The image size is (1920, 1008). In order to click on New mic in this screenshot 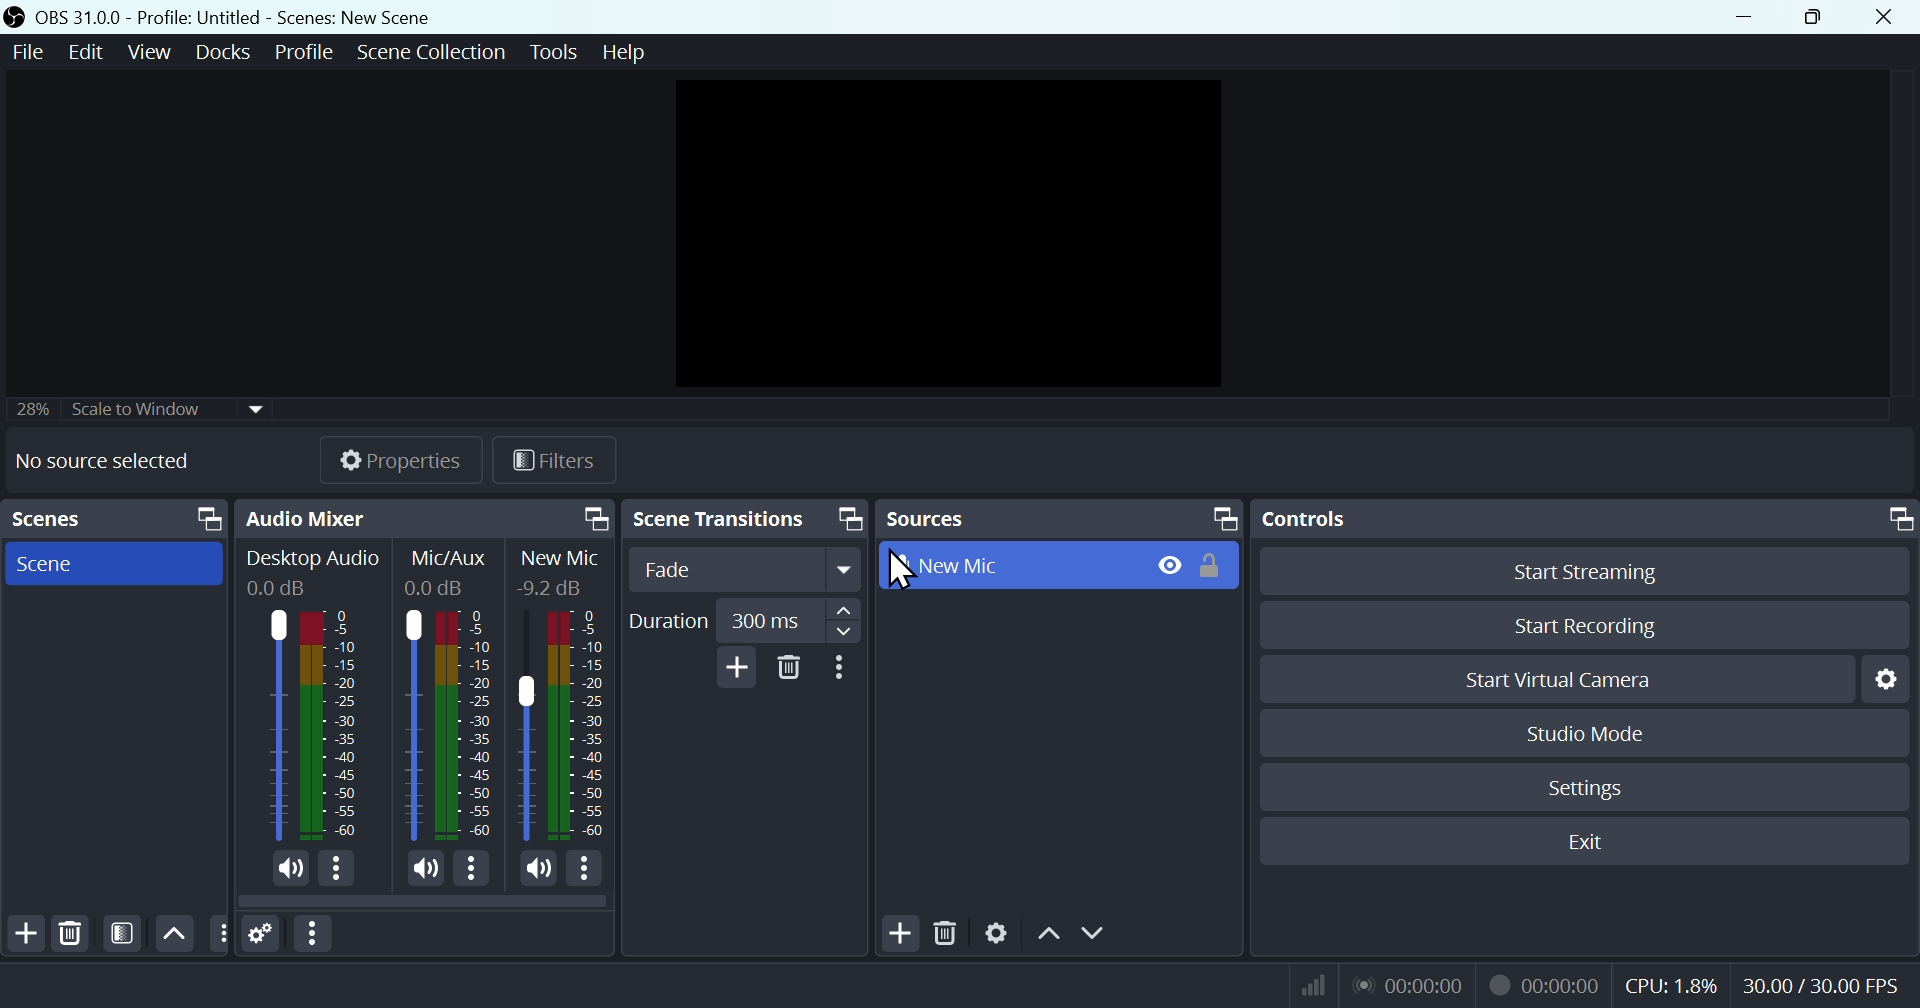, I will do `click(103, 464)`.